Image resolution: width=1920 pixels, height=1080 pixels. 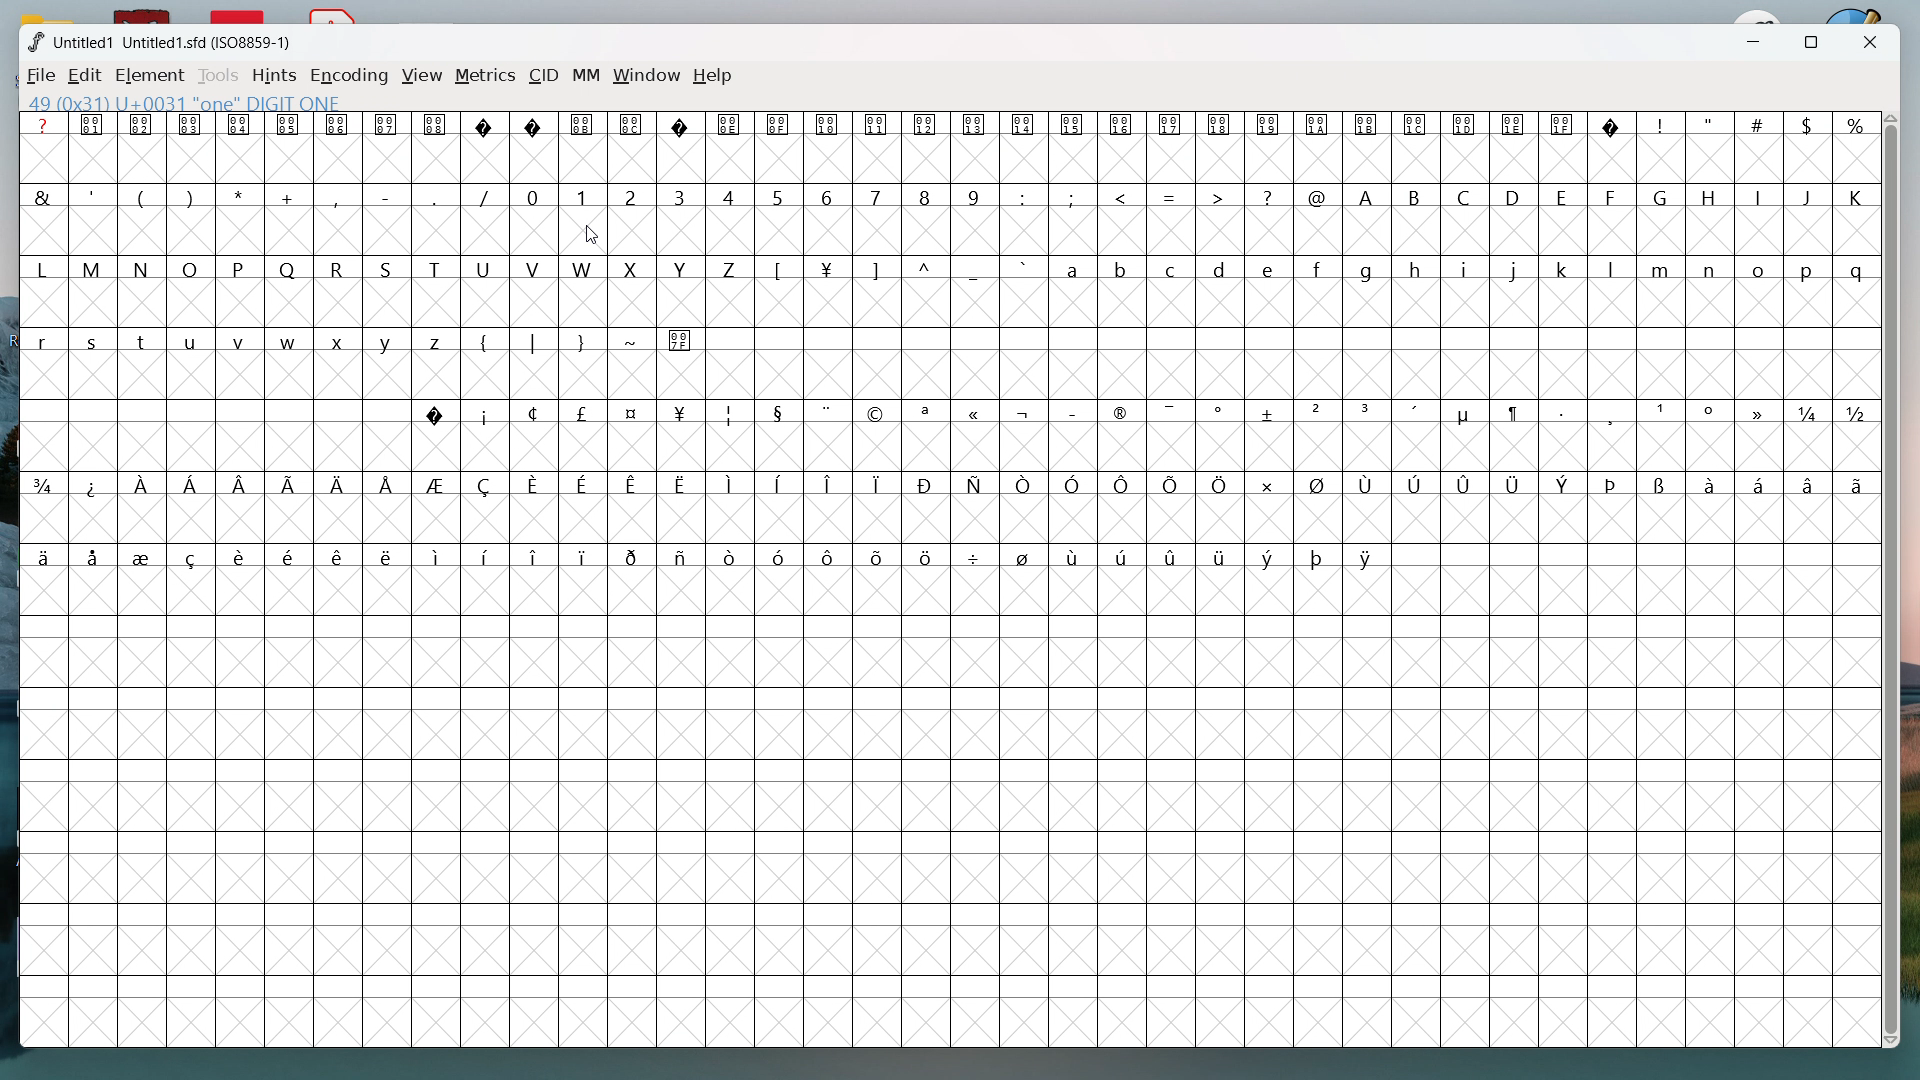 I want to click on symbol, so click(x=1760, y=413).